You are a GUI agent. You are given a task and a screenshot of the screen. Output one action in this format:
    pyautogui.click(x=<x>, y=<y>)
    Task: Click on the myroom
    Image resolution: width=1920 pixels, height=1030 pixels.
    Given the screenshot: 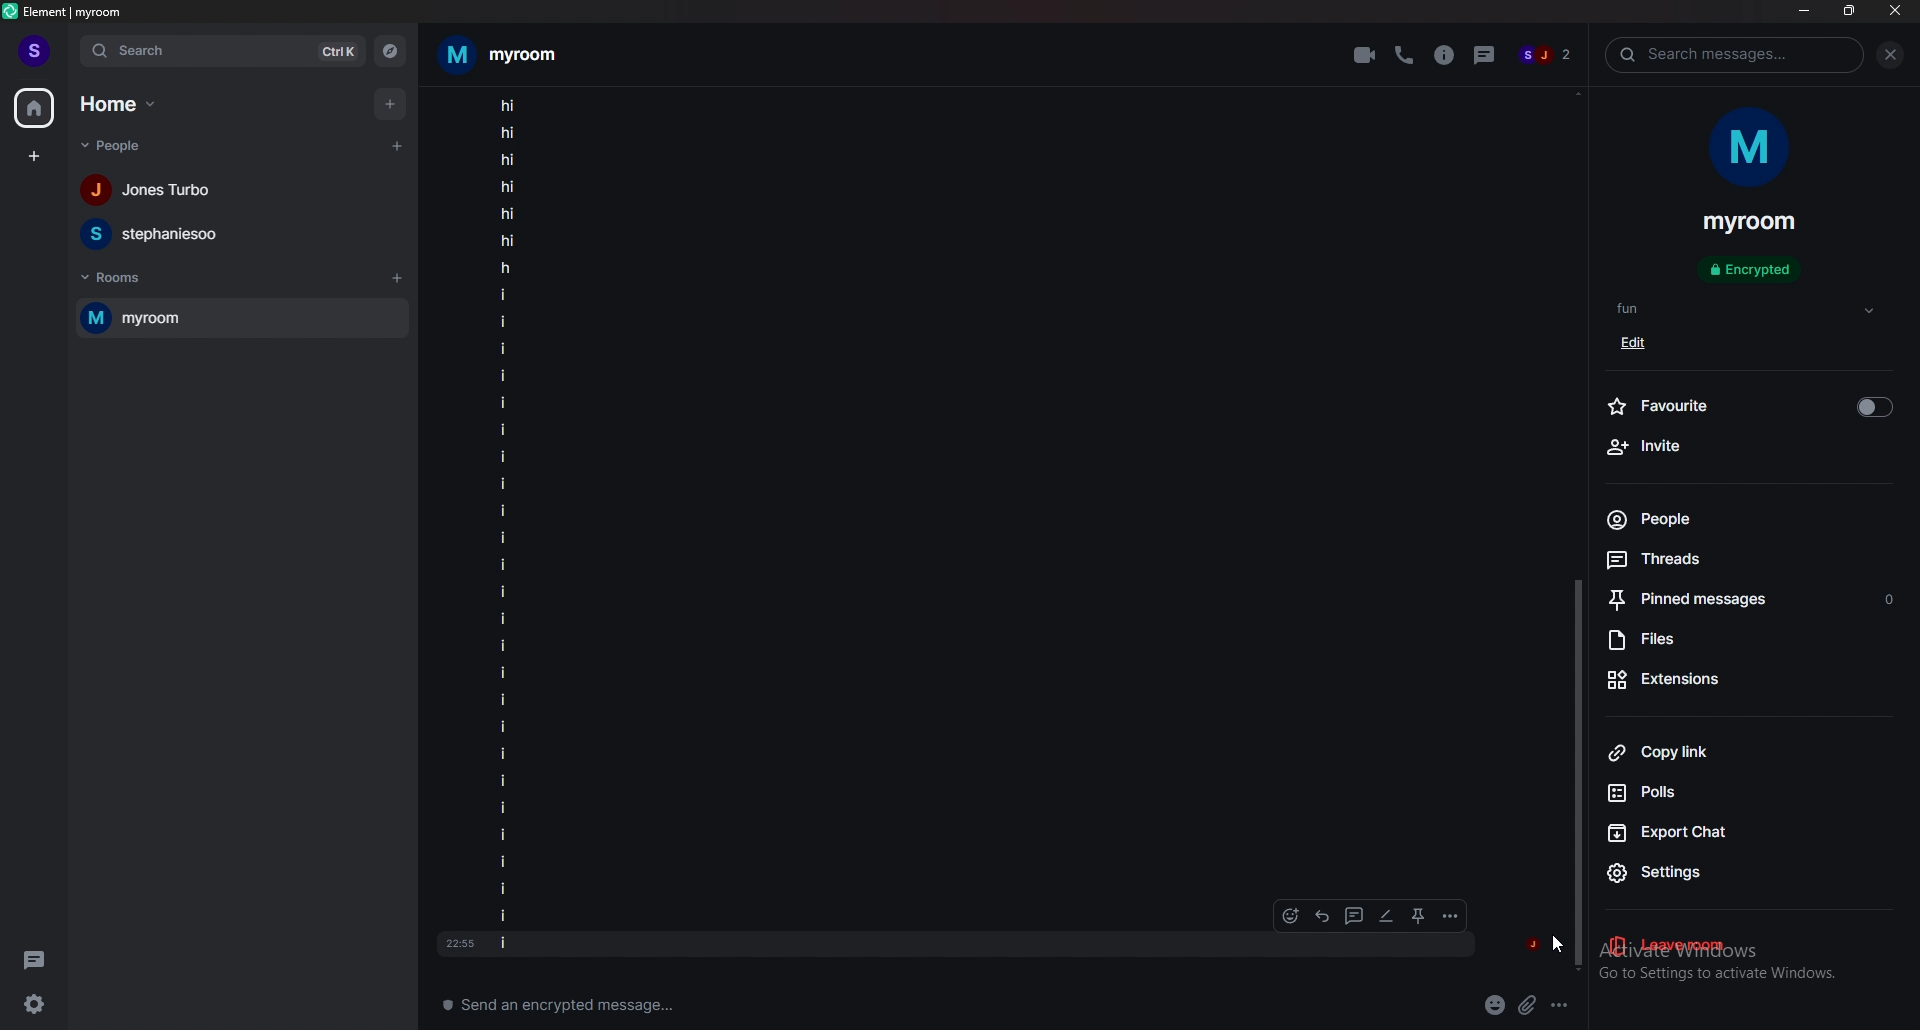 What is the action you would take?
    pyautogui.click(x=1746, y=225)
    